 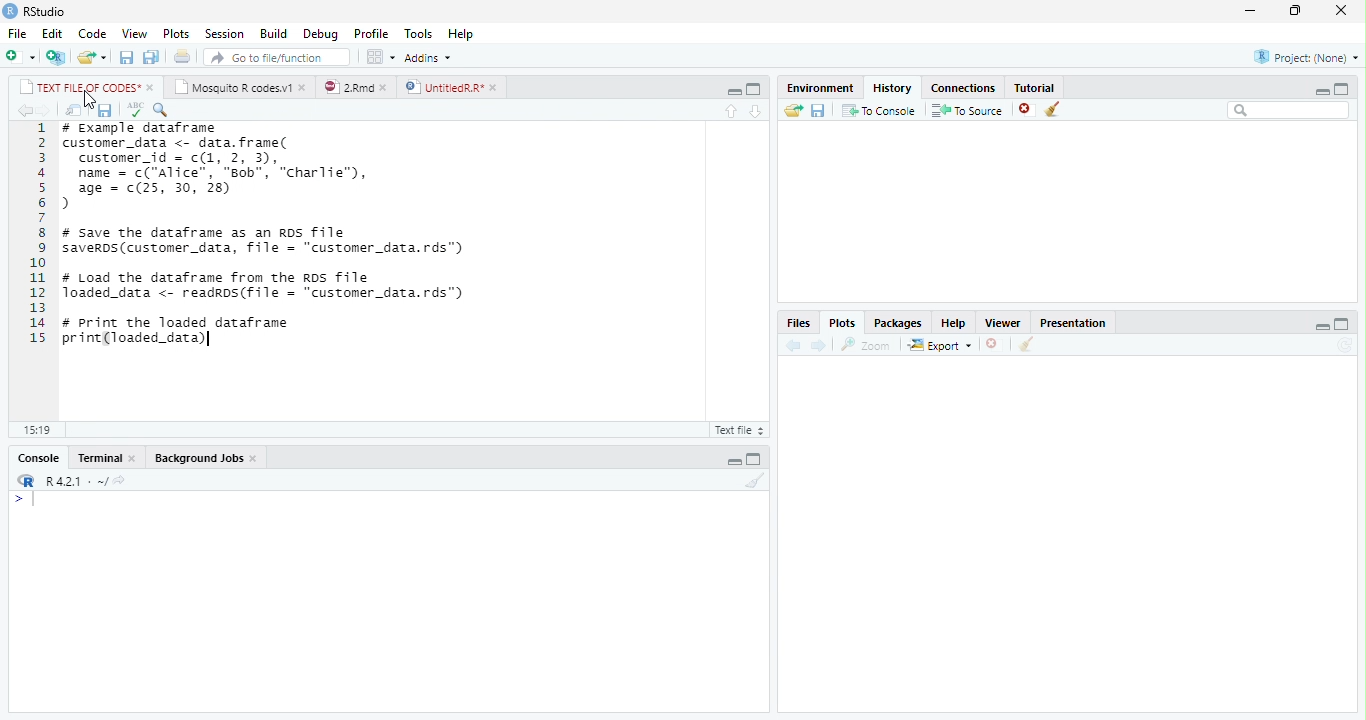 What do you see at coordinates (92, 57) in the screenshot?
I see `open file` at bounding box center [92, 57].